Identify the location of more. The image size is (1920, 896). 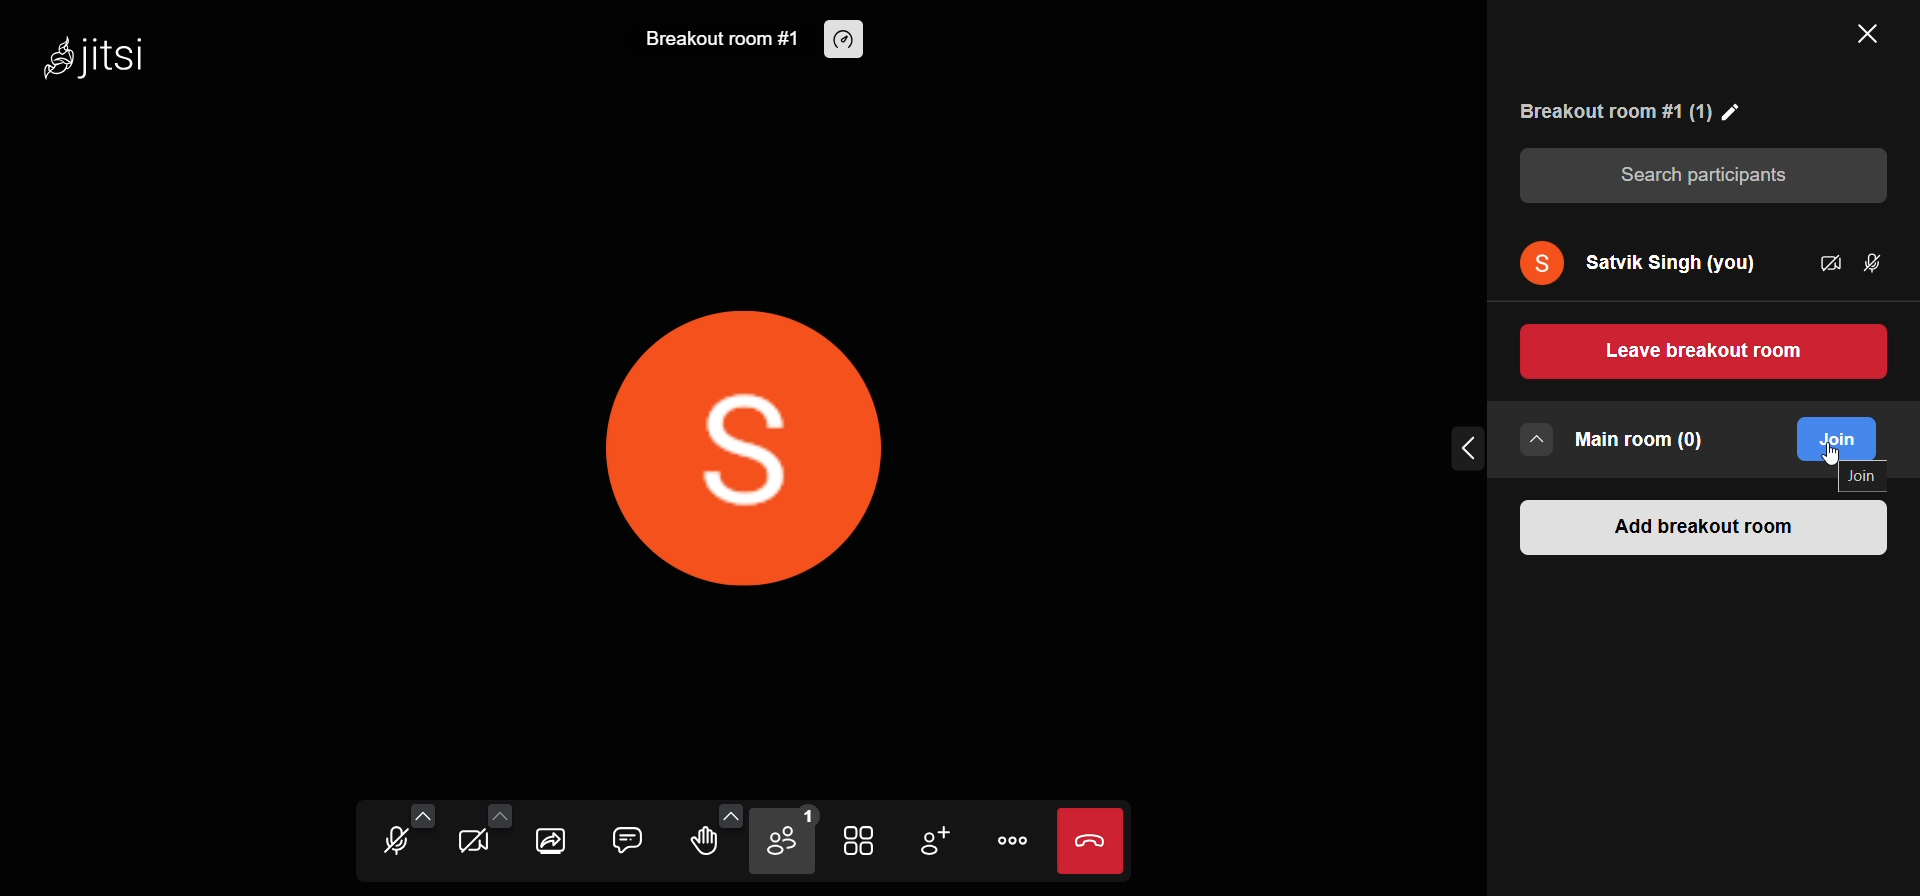
(1014, 844).